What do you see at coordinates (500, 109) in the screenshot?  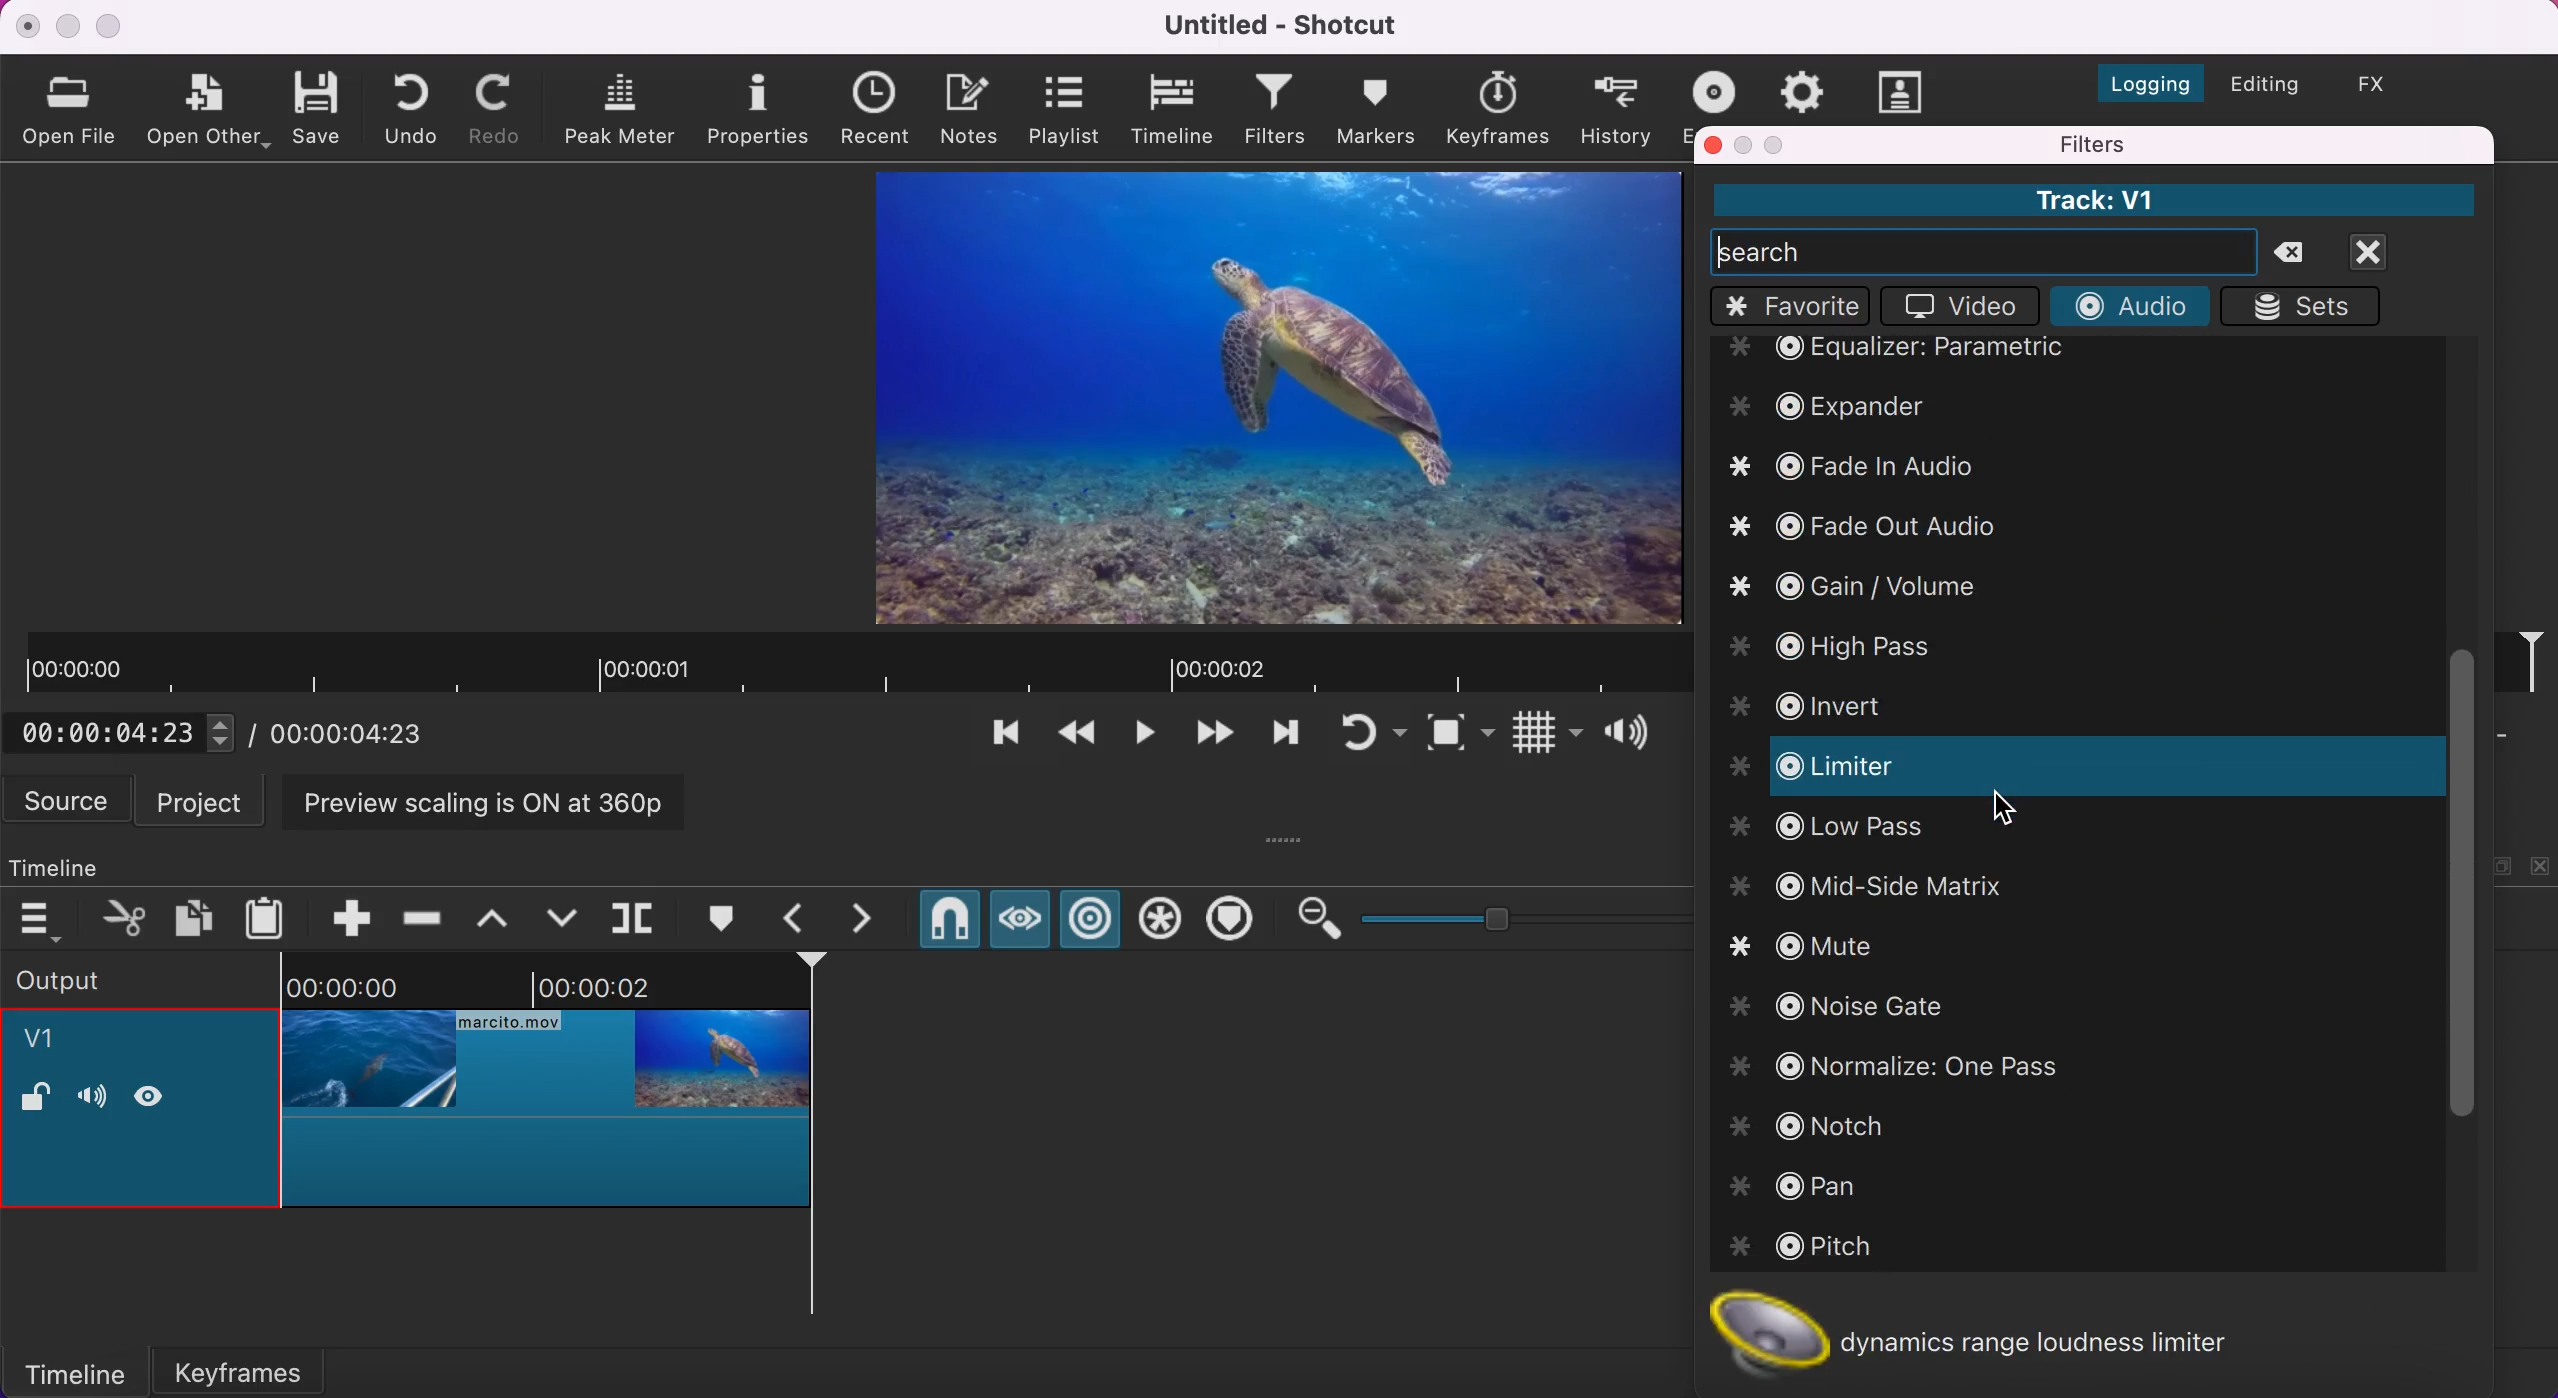 I see `redo` at bounding box center [500, 109].